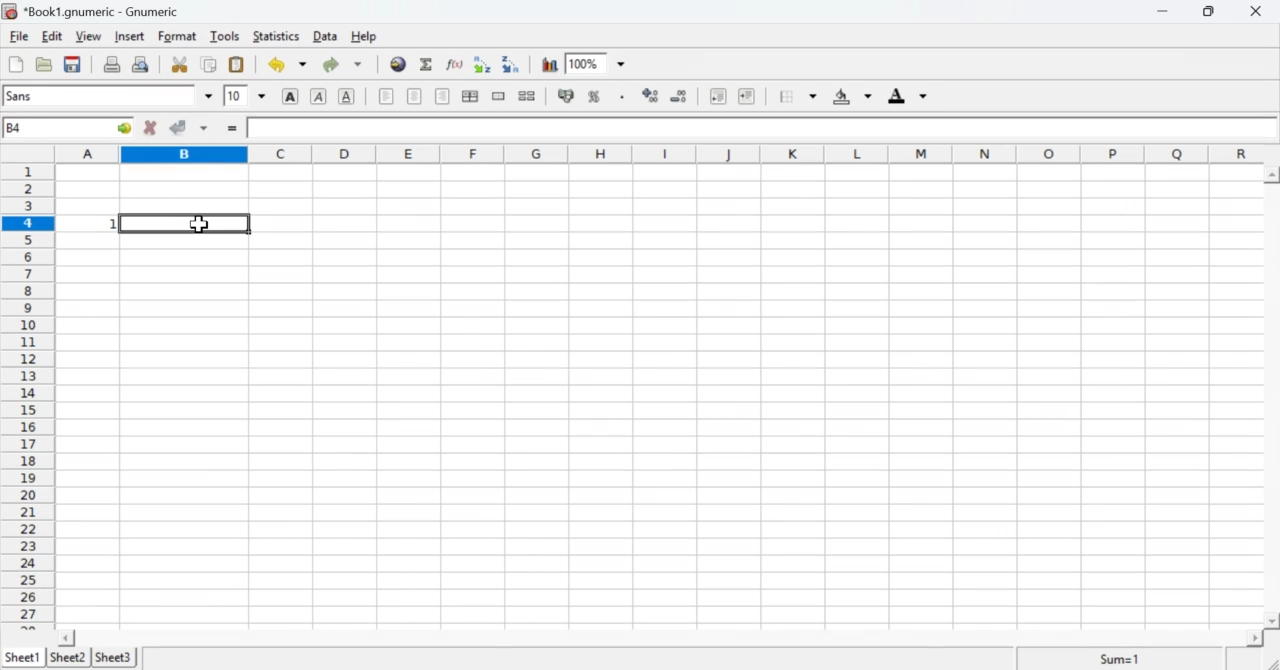 Image resolution: width=1280 pixels, height=670 pixels. What do you see at coordinates (142, 64) in the screenshot?
I see `Print preview` at bounding box center [142, 64].